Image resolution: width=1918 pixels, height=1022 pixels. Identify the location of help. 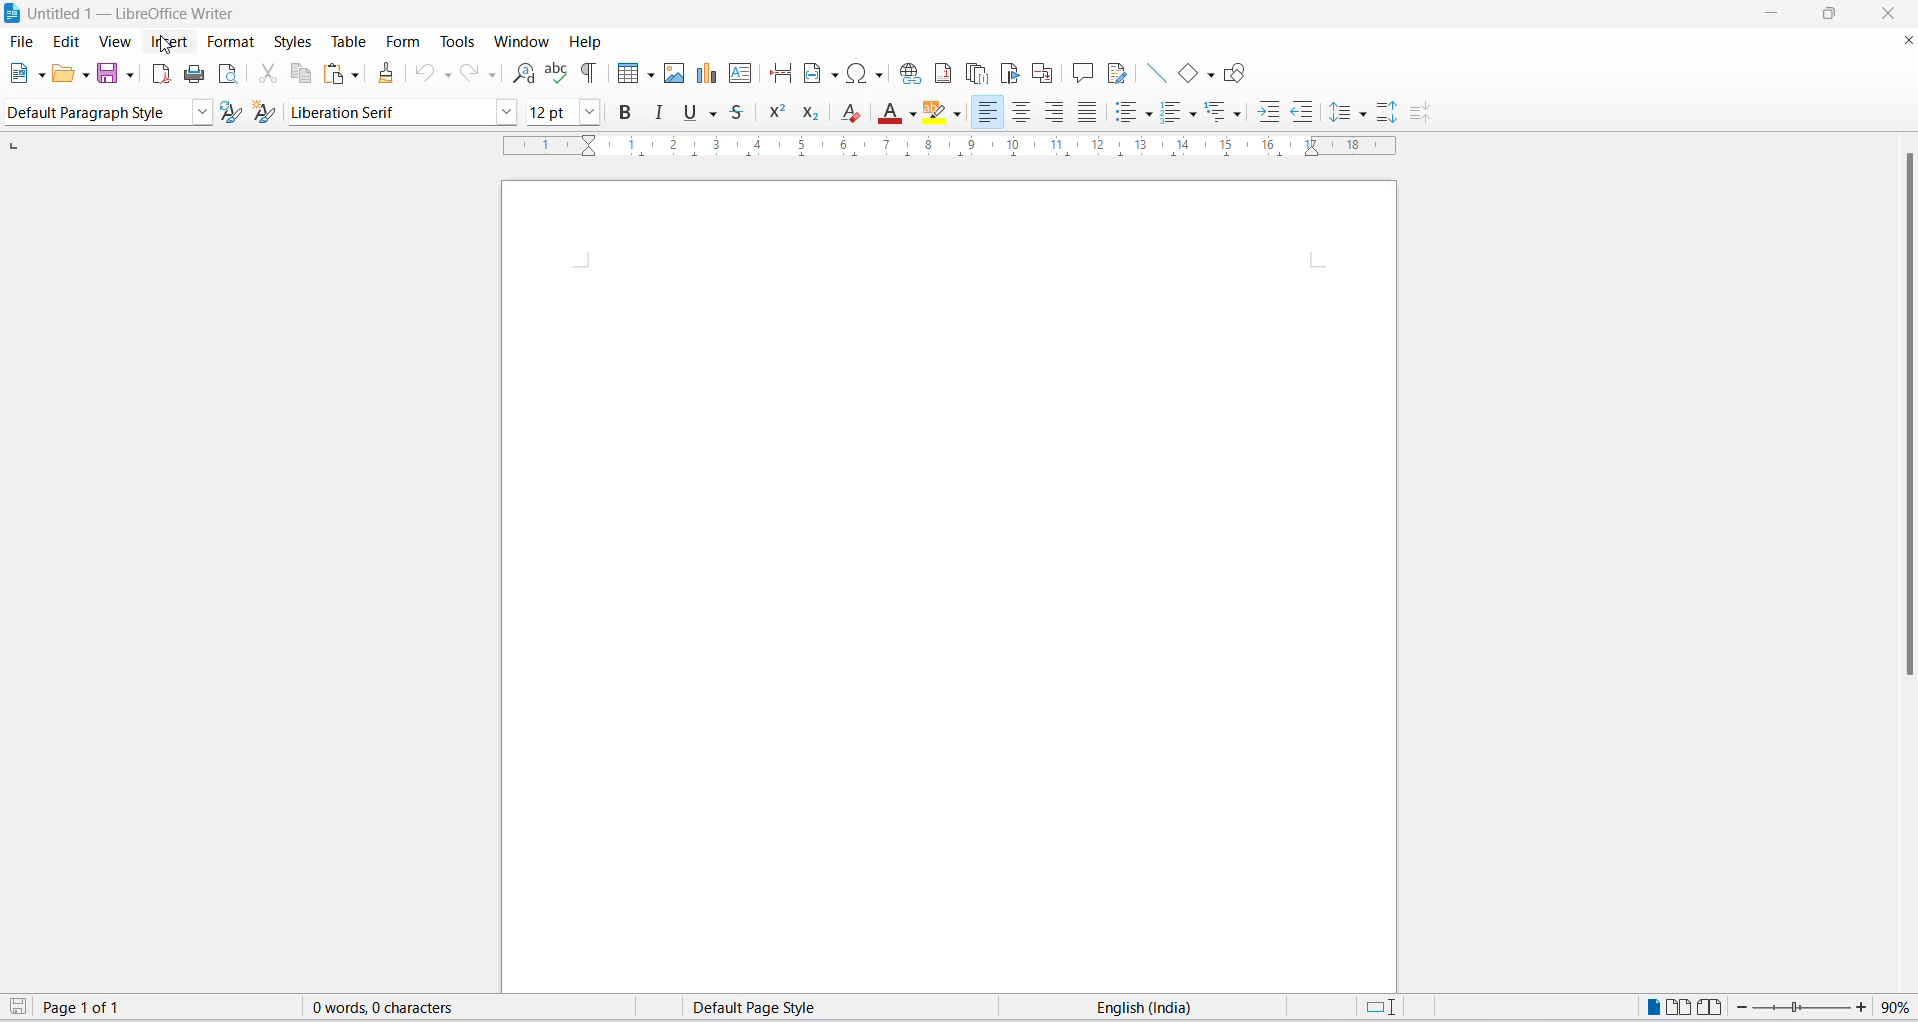
(582, 41).